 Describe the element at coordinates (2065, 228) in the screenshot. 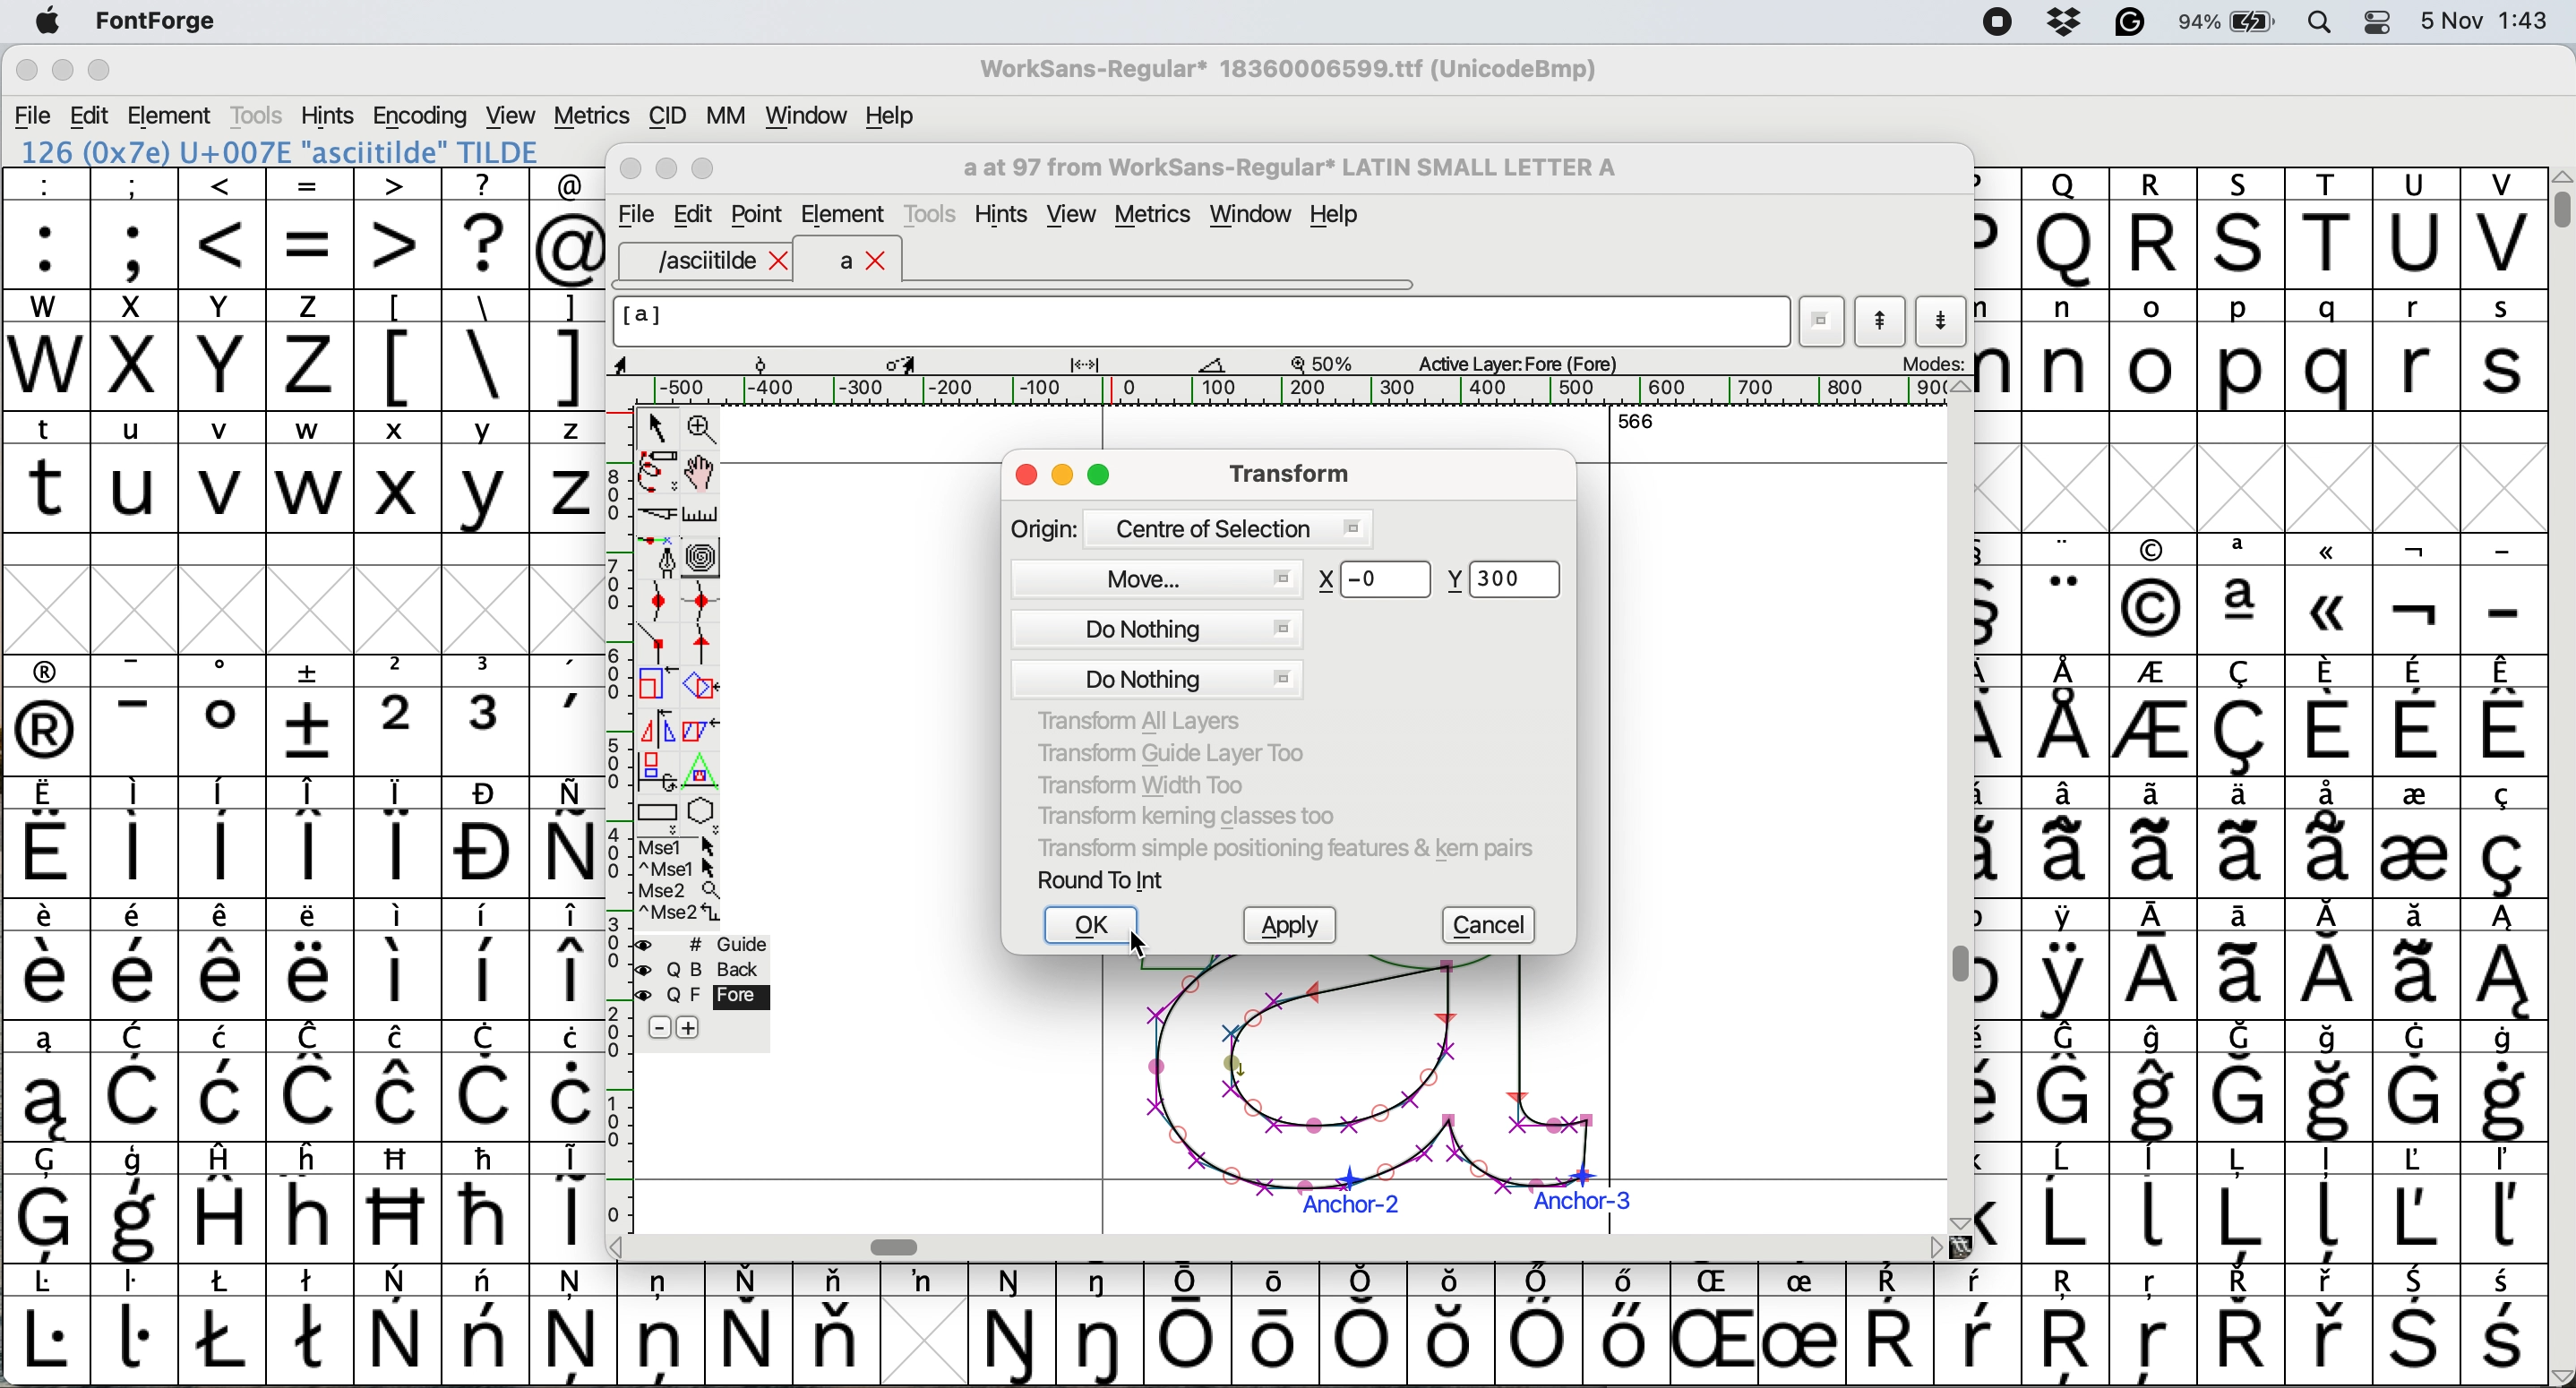

I see `` at that location.